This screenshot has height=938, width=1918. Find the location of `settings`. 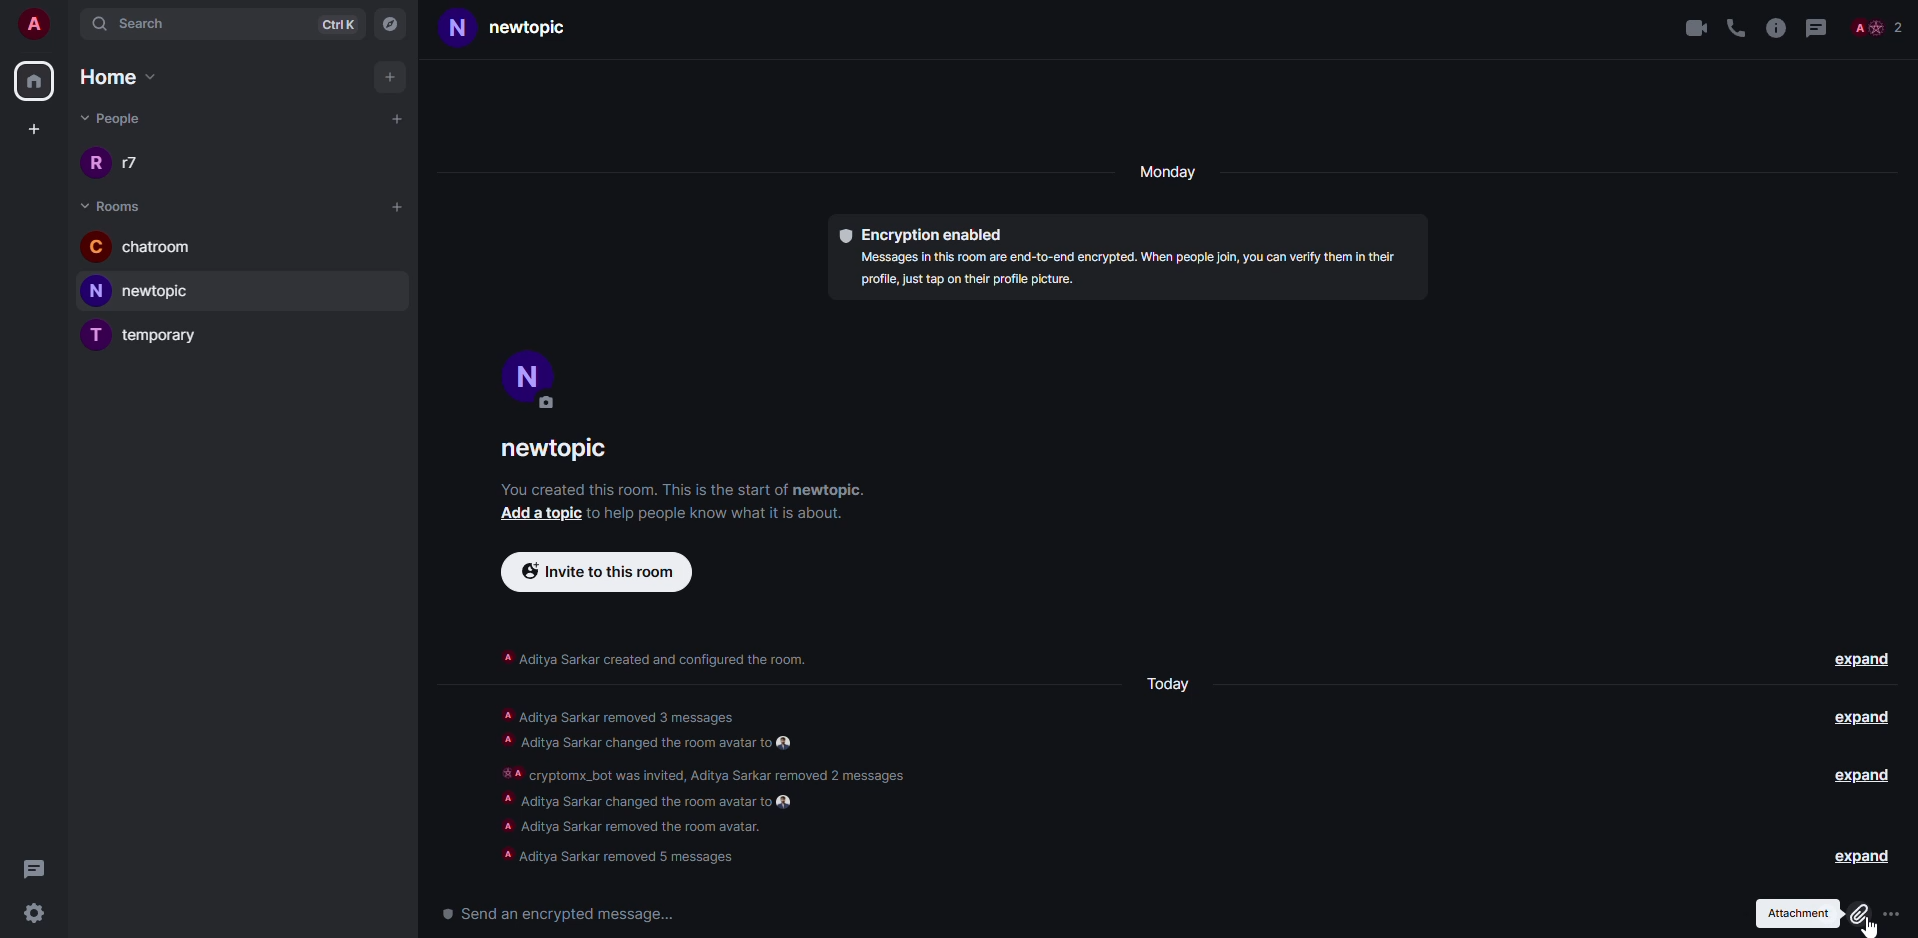

settings is located at coordinates (38, 913).